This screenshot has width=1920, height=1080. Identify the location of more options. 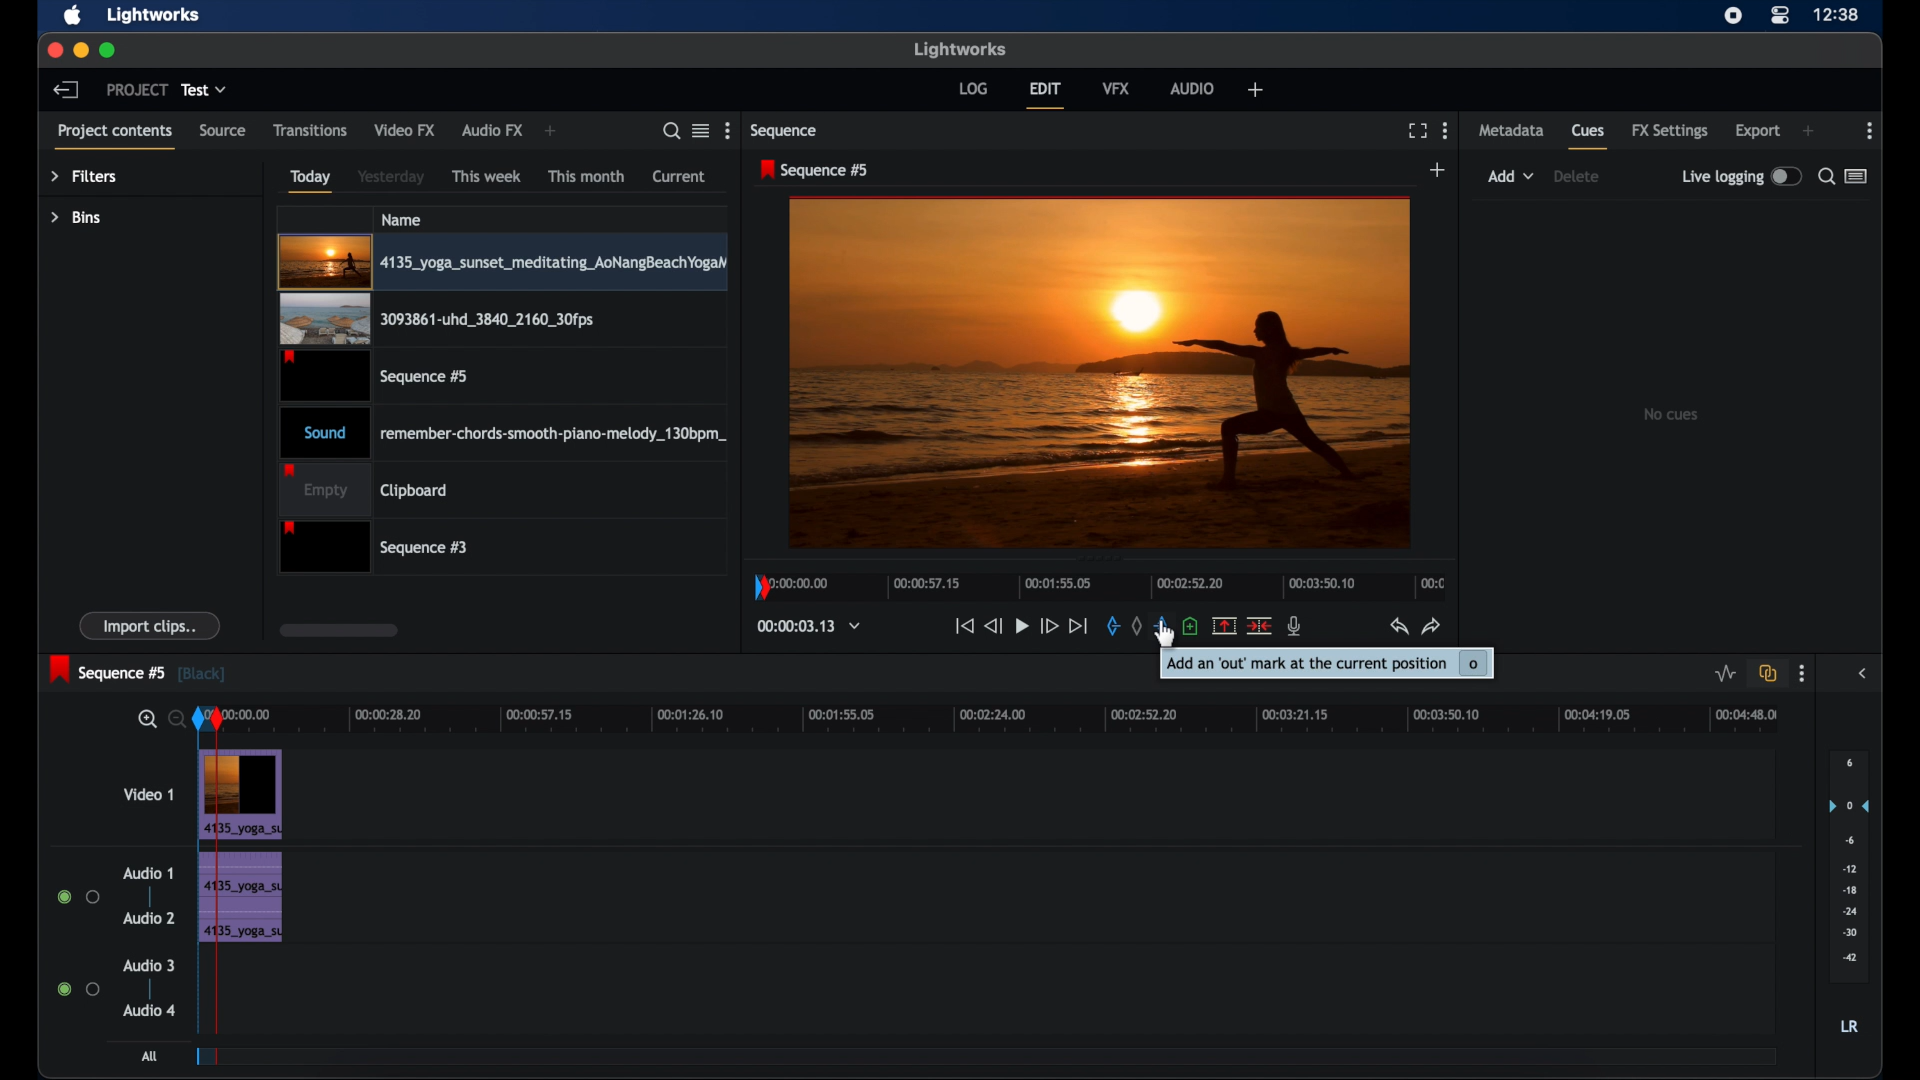
(728, 131).